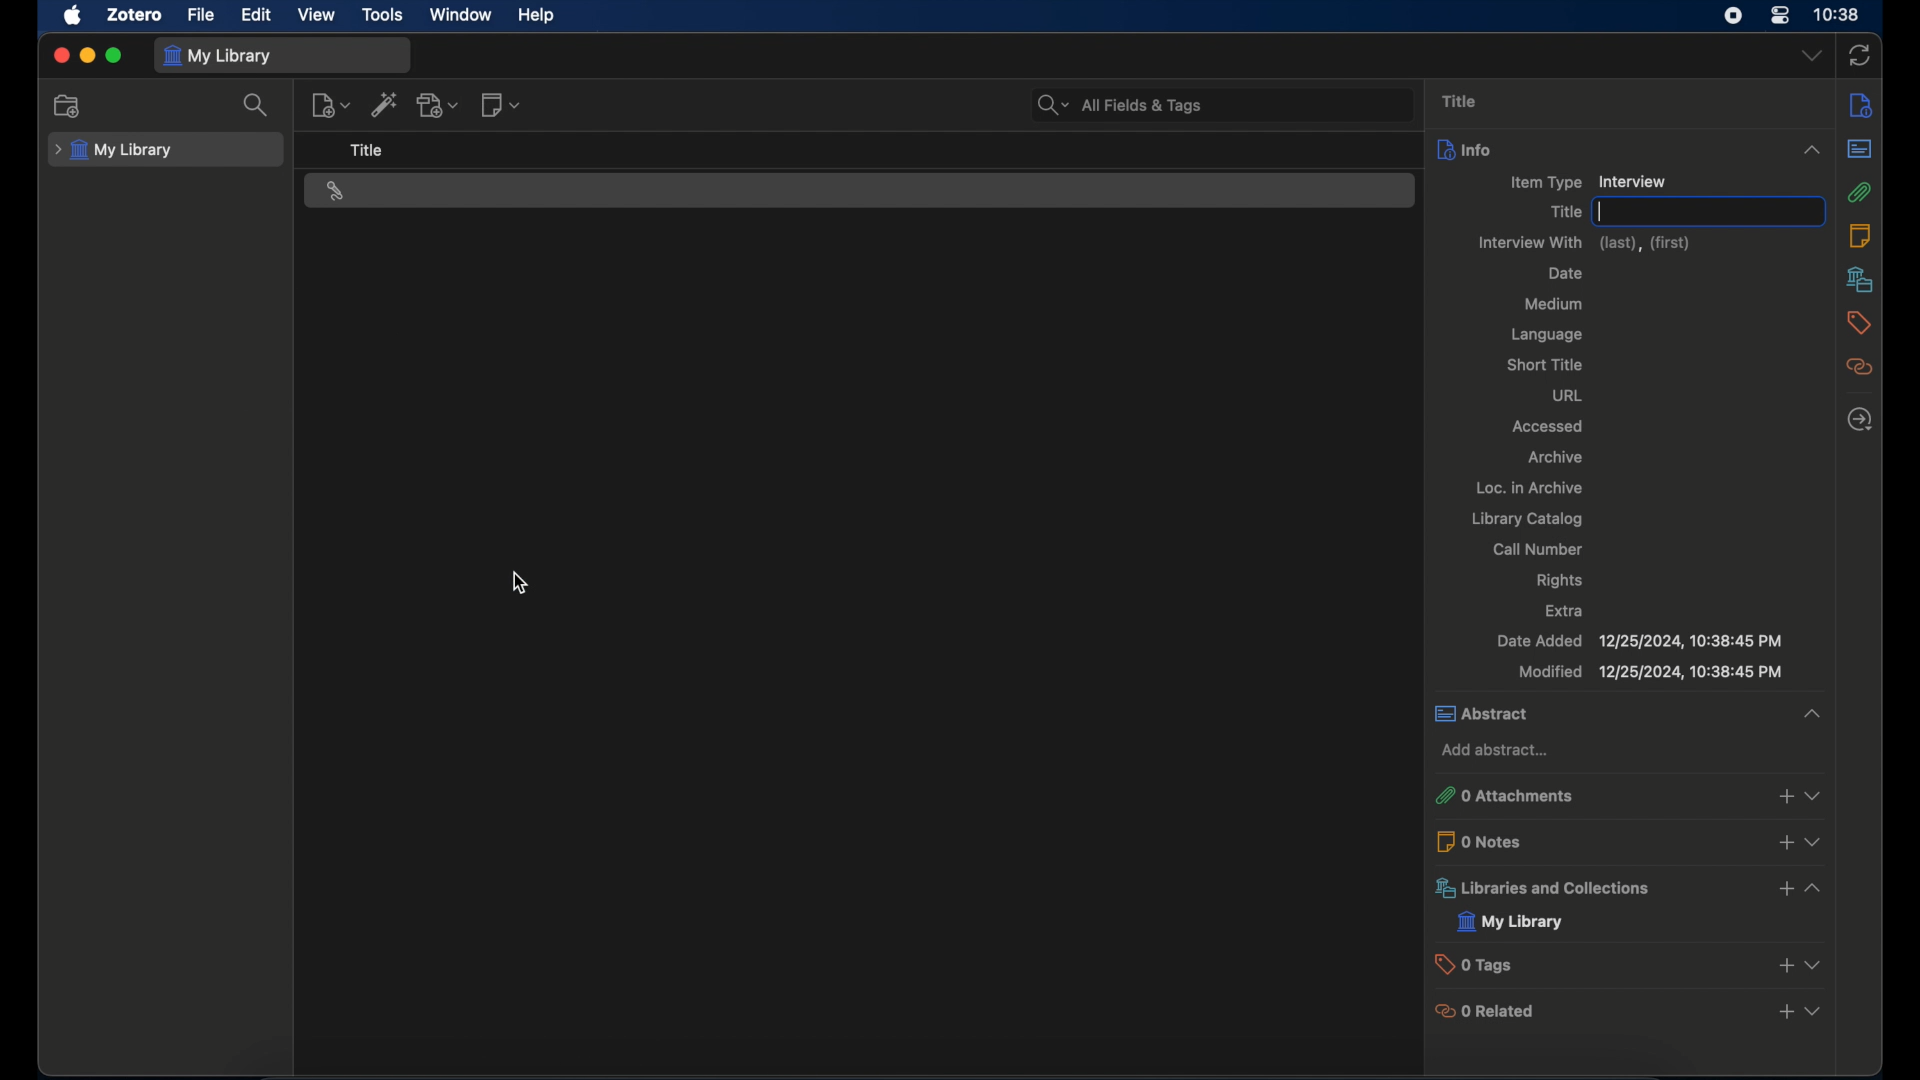  I want to click on 0 related, so click(1493, 1010).